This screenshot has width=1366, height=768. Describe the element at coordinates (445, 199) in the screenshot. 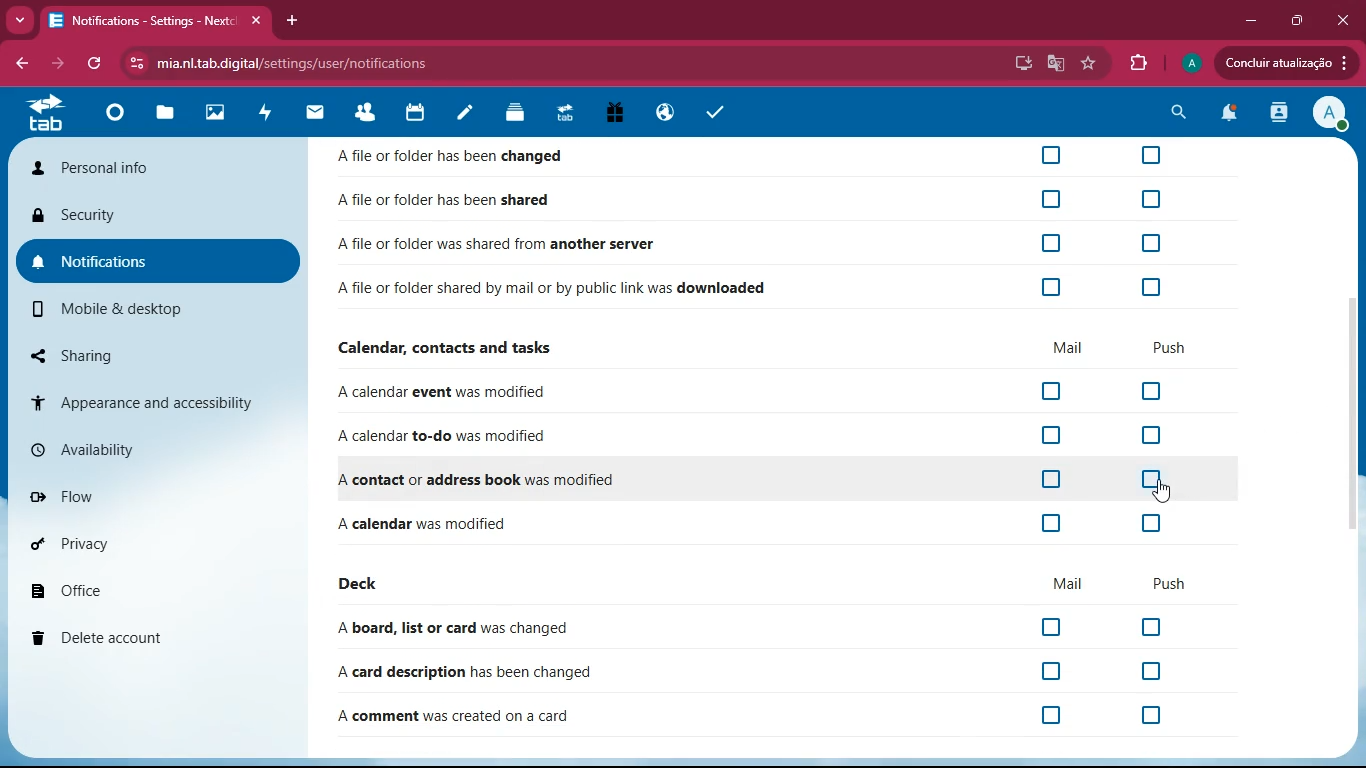

I see `A file or folder has been shared` at that location.